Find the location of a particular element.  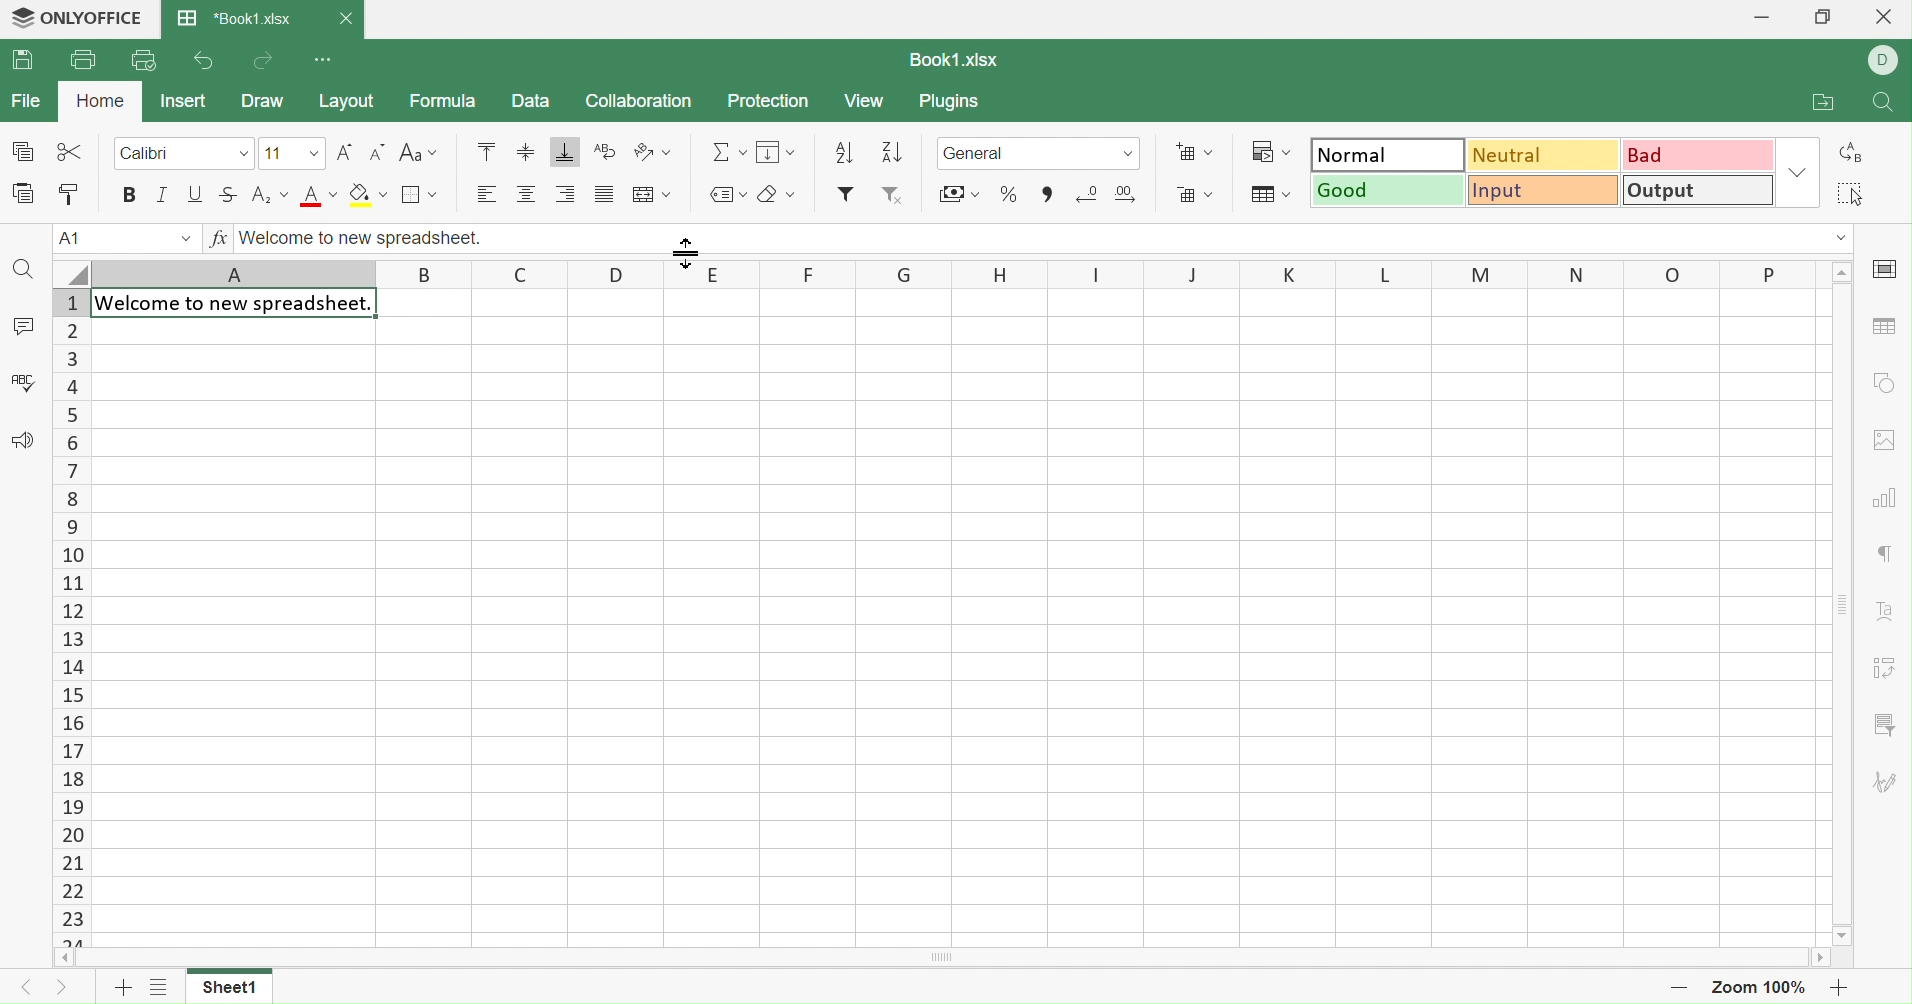

Strikethrough is located at coordinates (230, 195).